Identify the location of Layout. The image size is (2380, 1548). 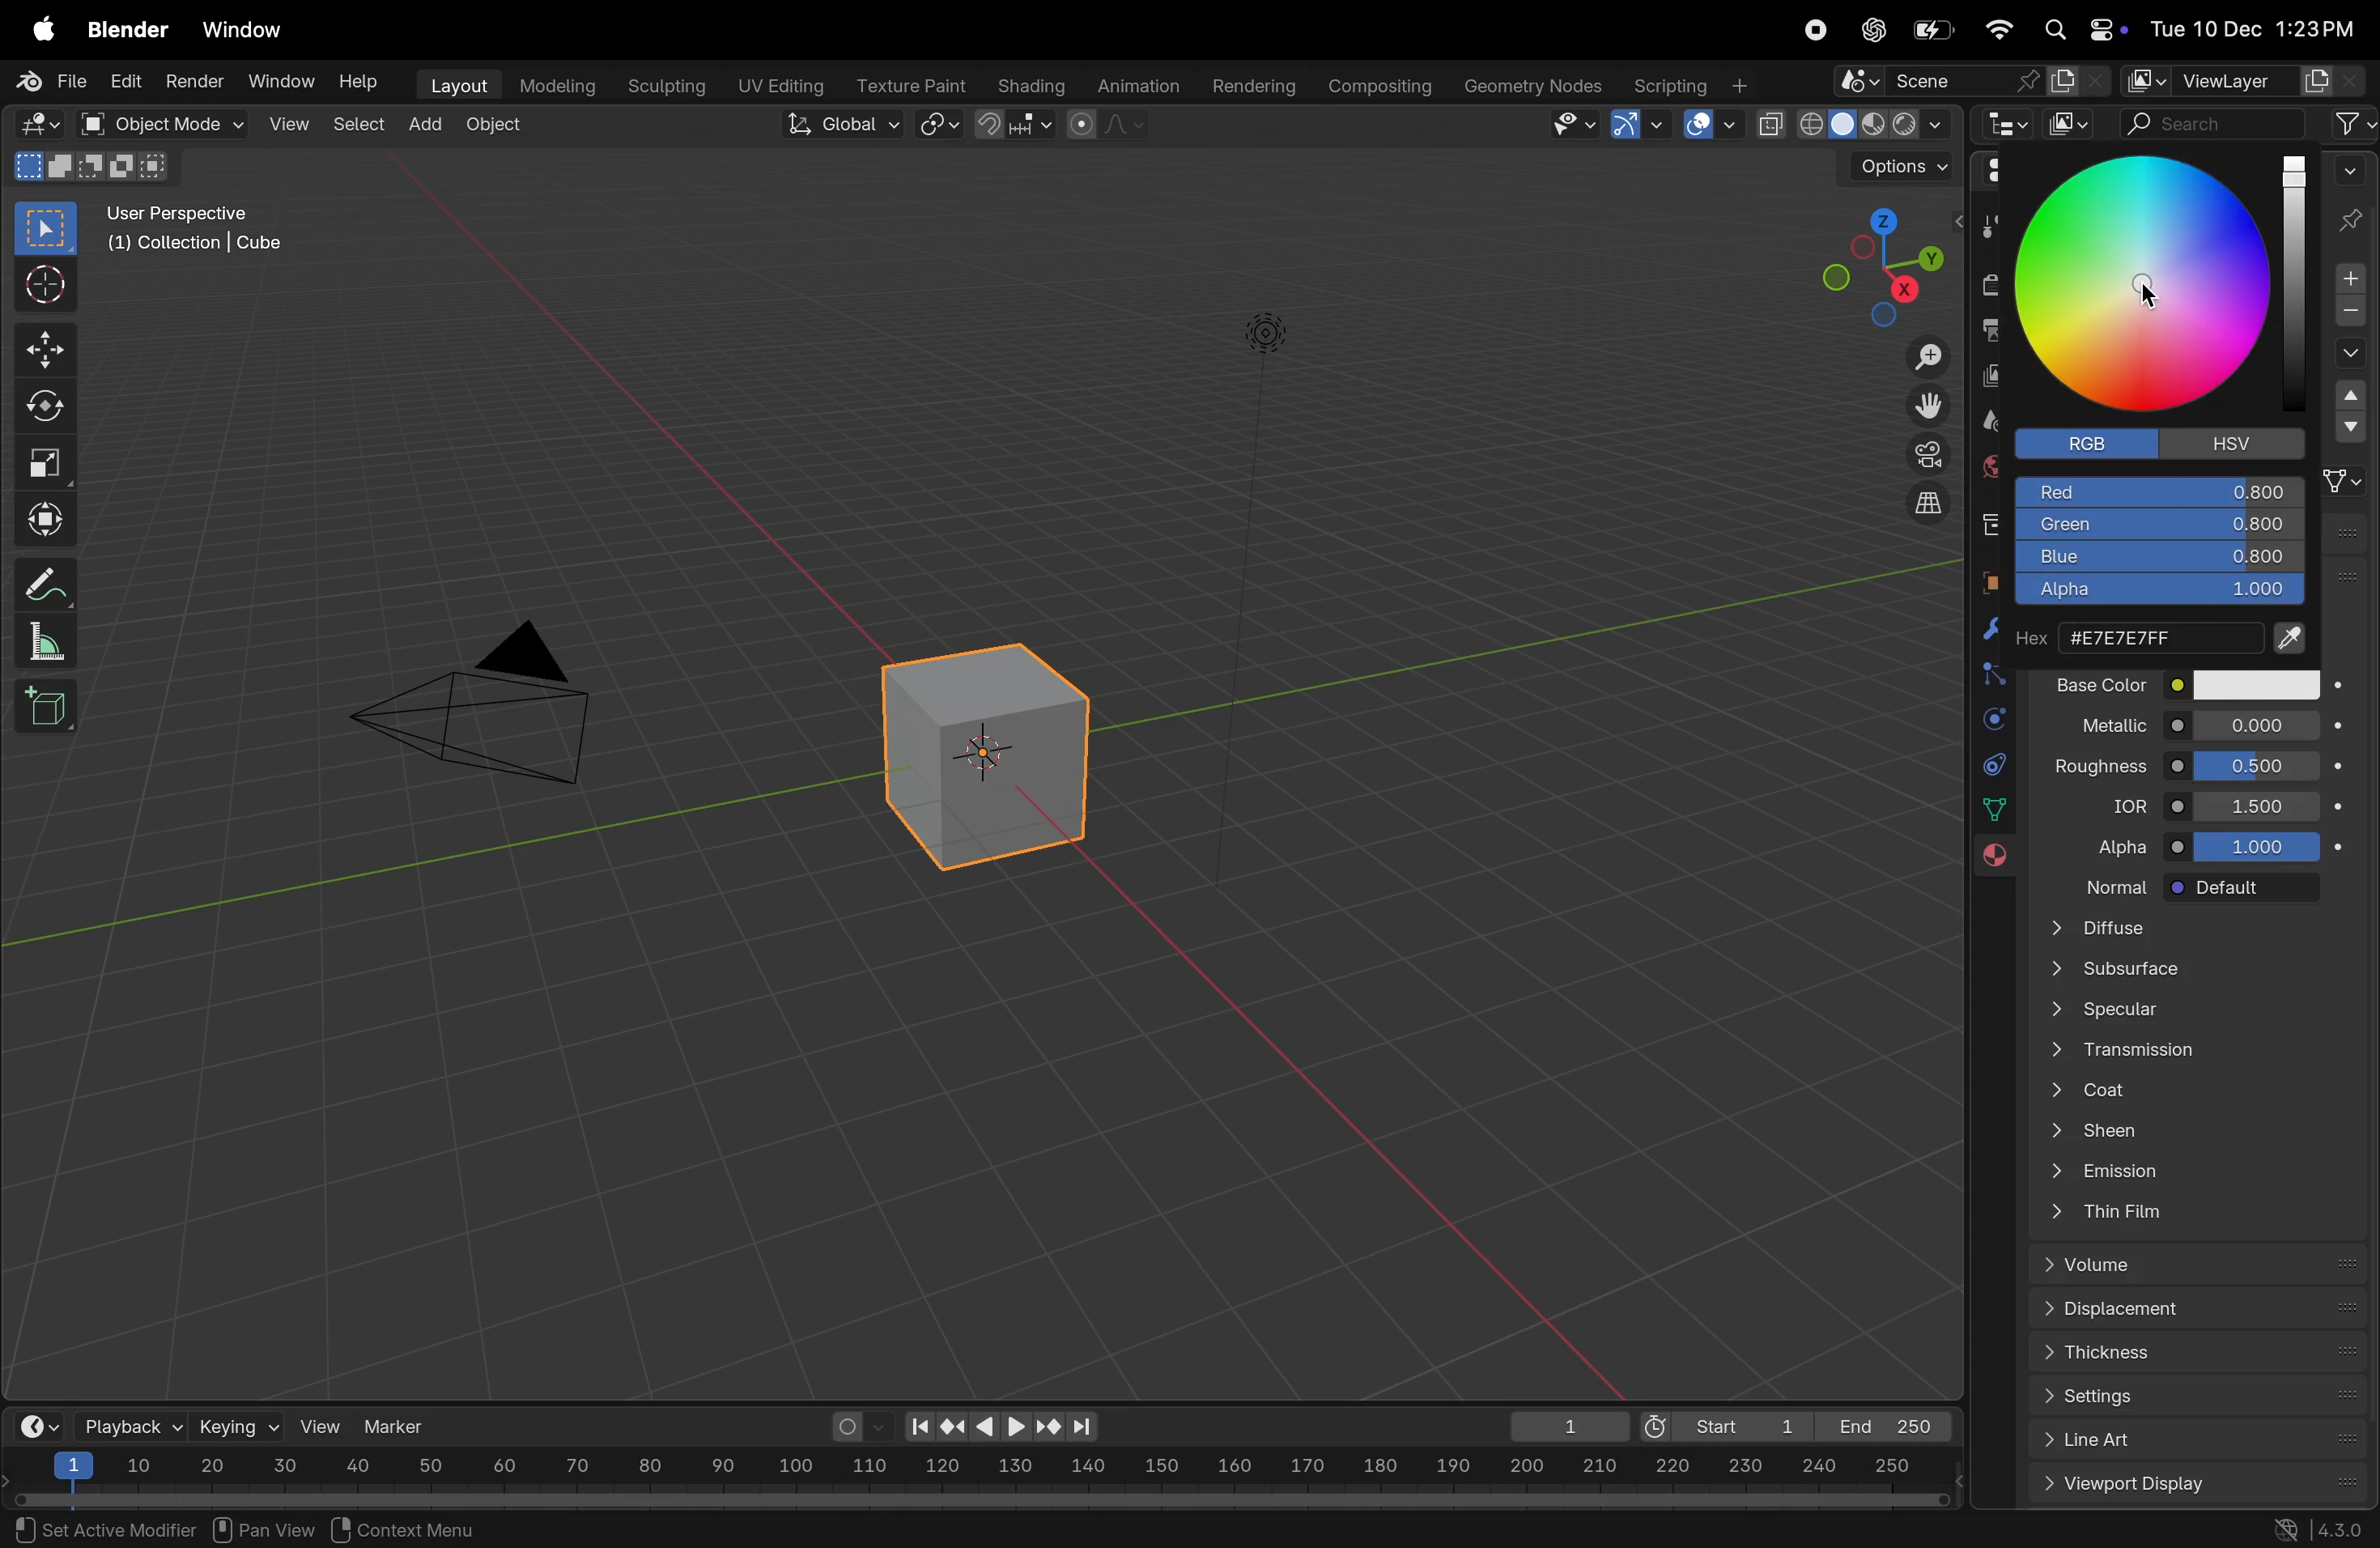
(454, 83).